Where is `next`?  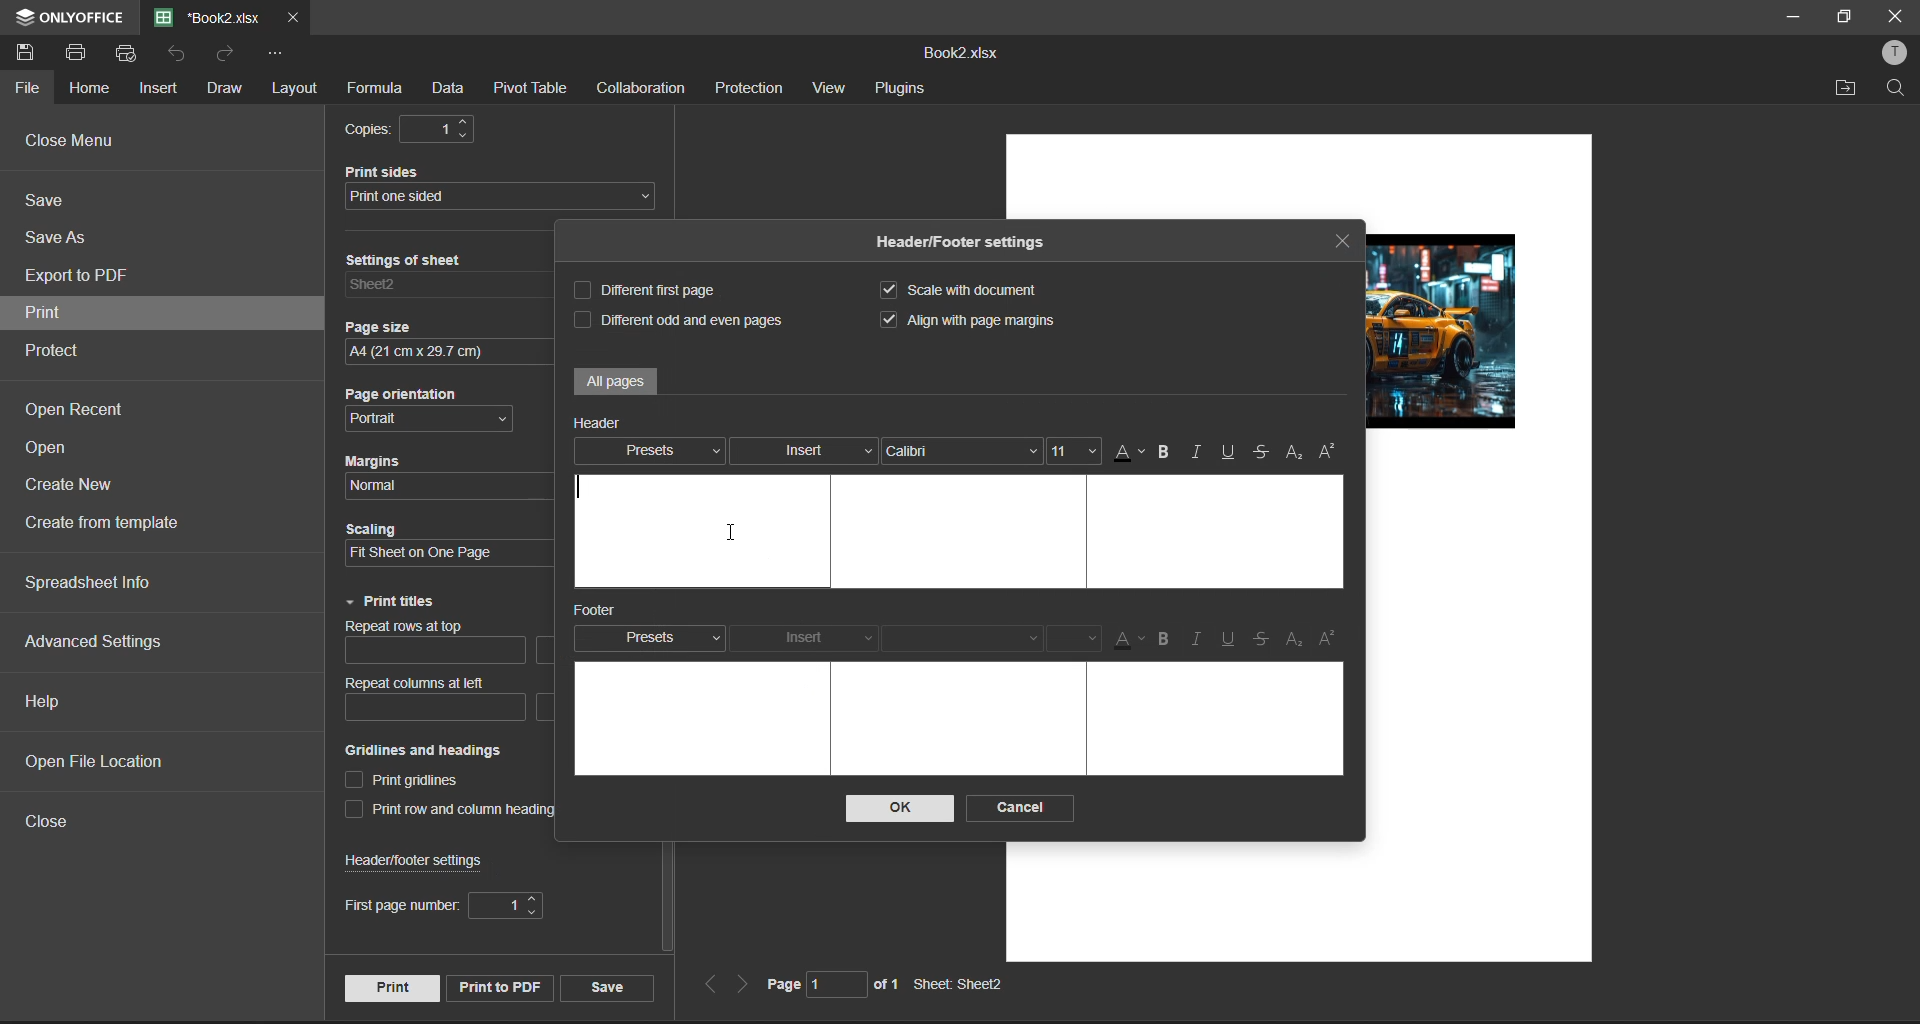
next is located at coordinates (744, 986).